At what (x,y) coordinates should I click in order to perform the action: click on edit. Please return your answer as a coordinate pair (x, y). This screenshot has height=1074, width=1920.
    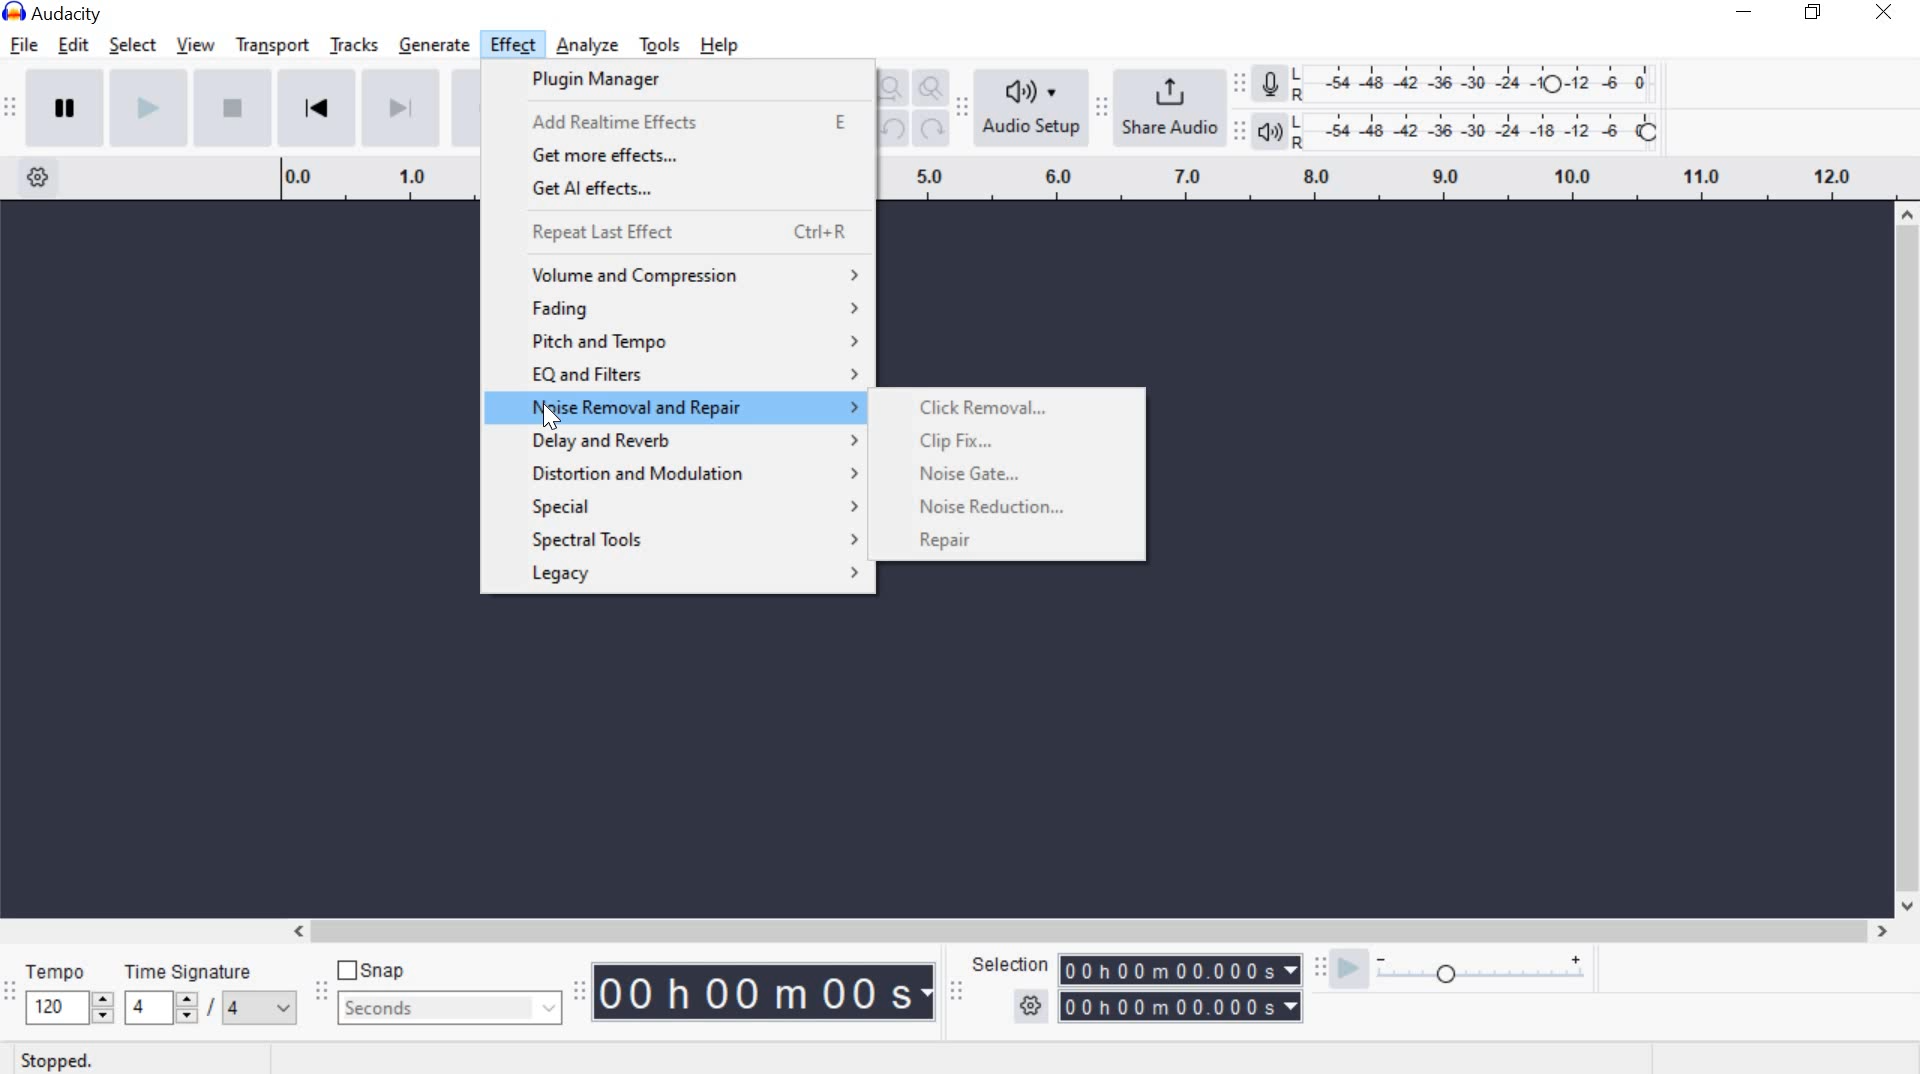
    Looking at the image, I should click on (73, 44).